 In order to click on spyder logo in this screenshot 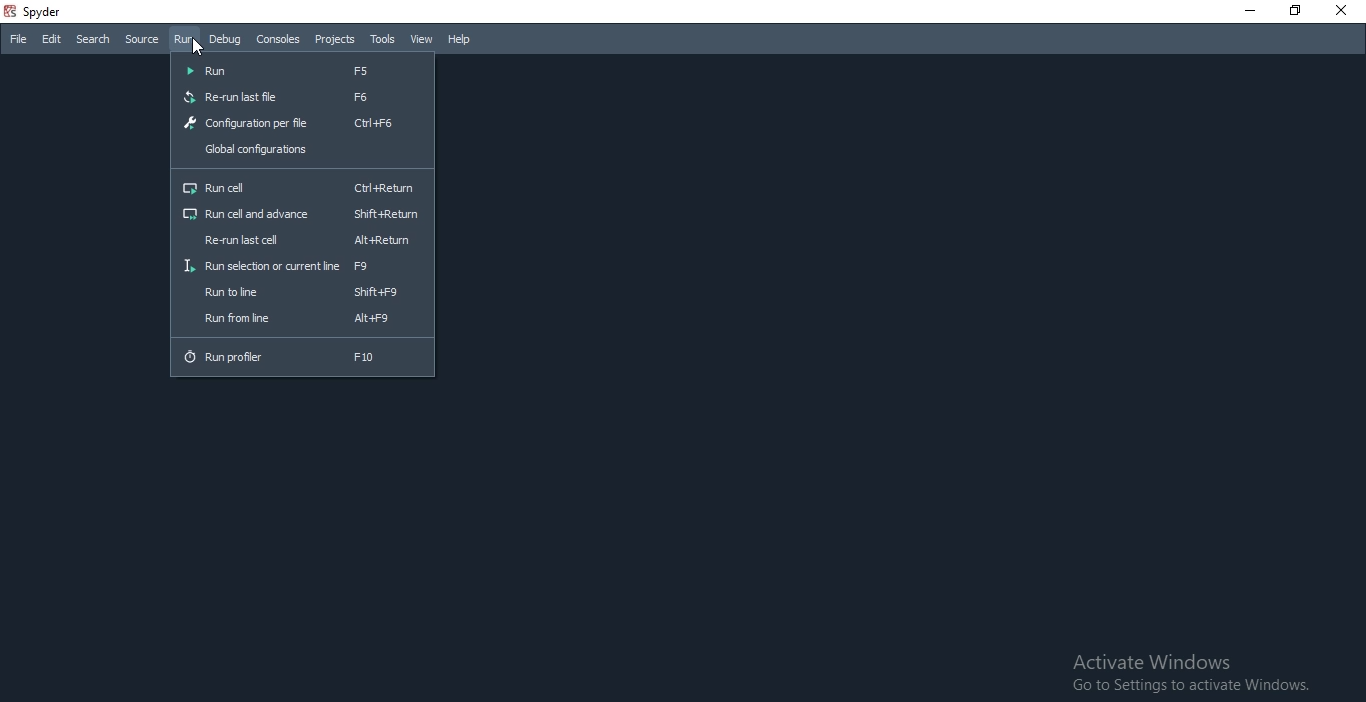, I will do `click(9, 13)`.